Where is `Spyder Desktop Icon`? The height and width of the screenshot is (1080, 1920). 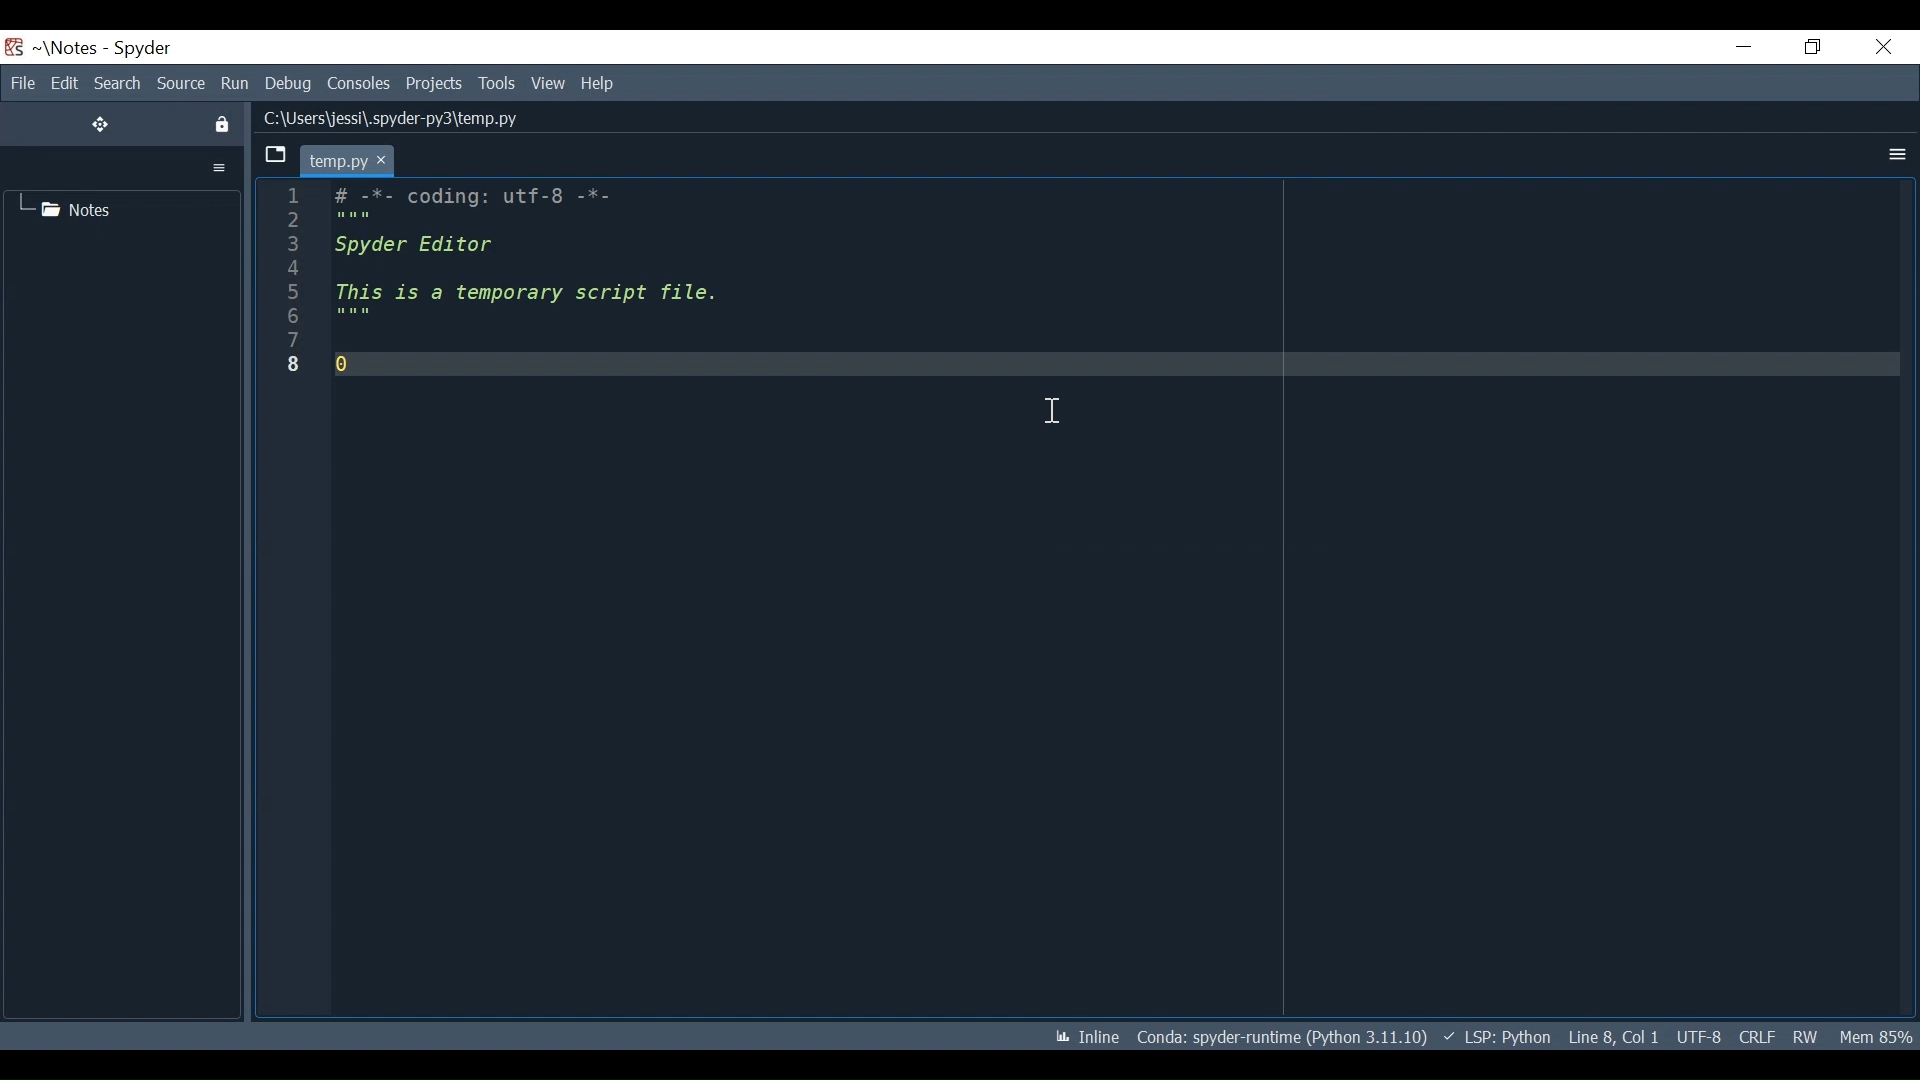 Spyder Desktop Icon is located at coordinates (13, 48).